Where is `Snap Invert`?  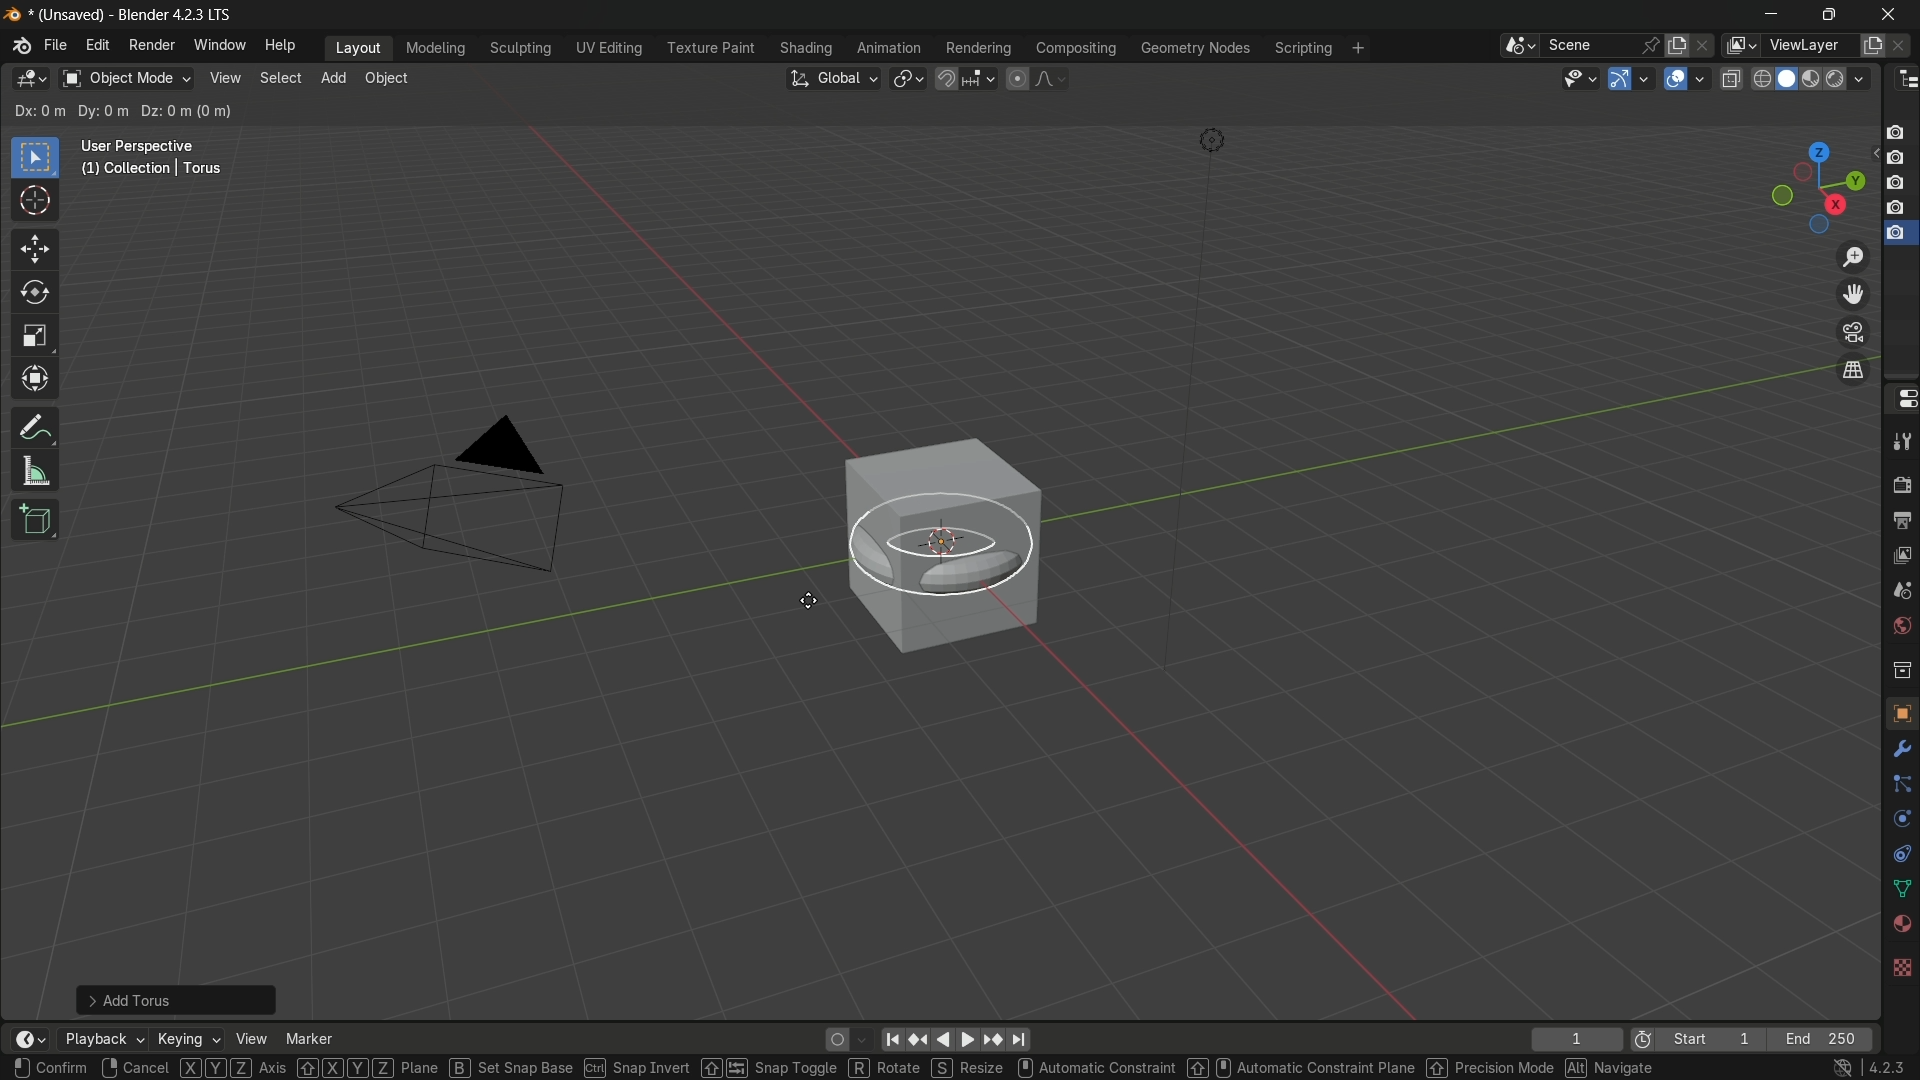 Snap Invert is located at coordinates (639, 1066).